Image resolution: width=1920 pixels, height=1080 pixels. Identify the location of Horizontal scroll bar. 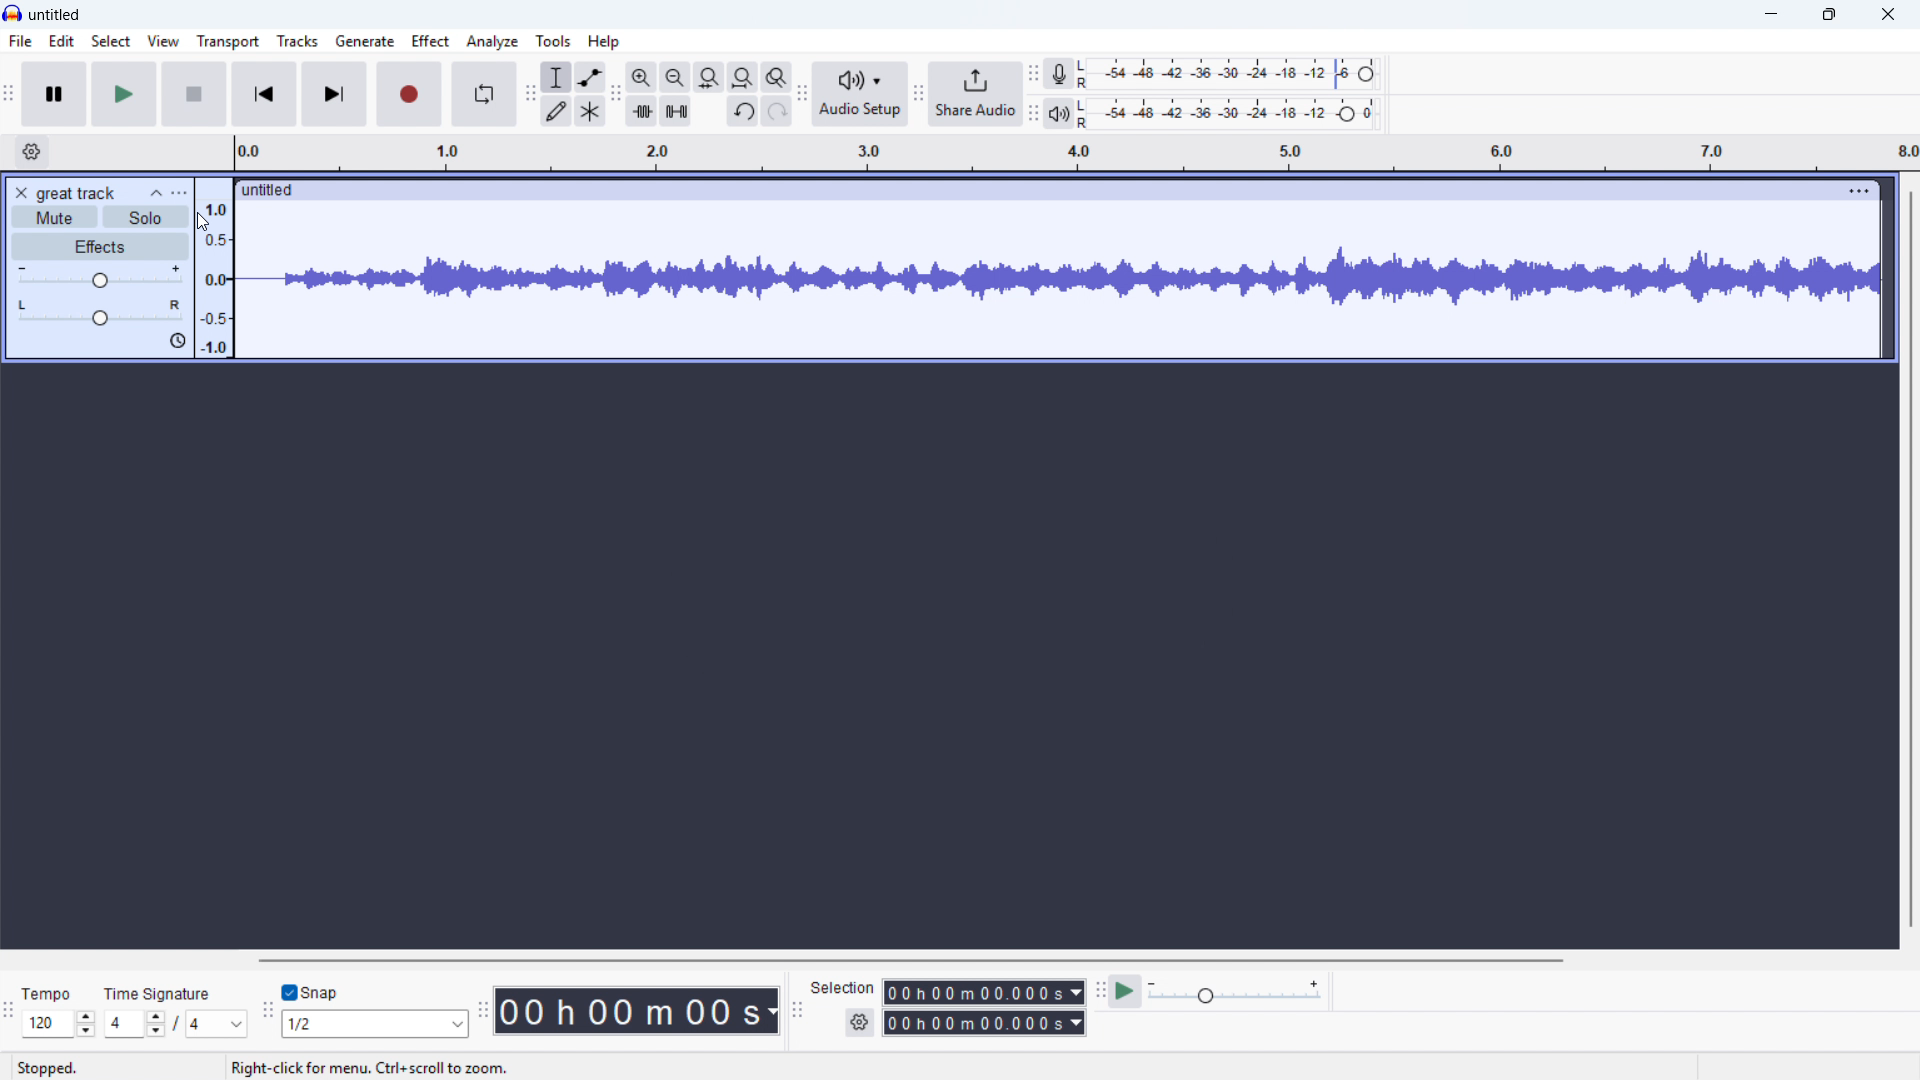
(1067, 961).